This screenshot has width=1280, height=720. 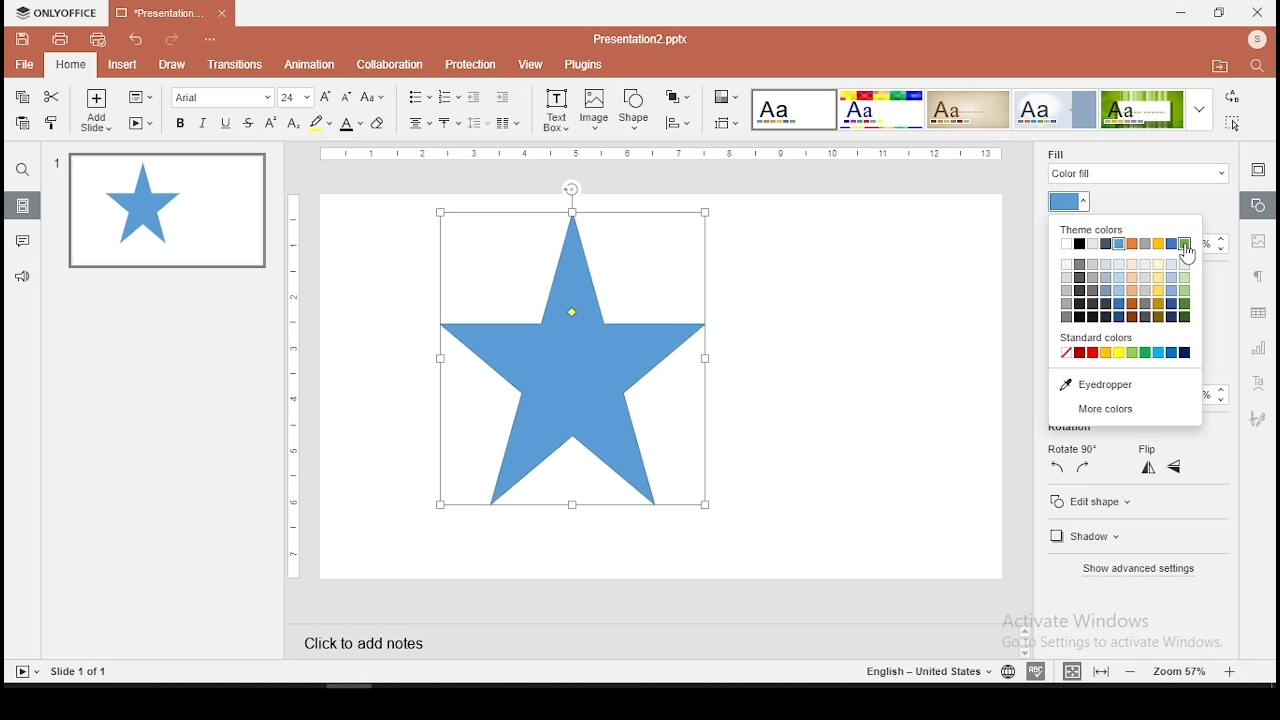 What do you see at coordinates (347, 97) in the screenshot?
I see `decrease size` at bounding box center [347, 97].